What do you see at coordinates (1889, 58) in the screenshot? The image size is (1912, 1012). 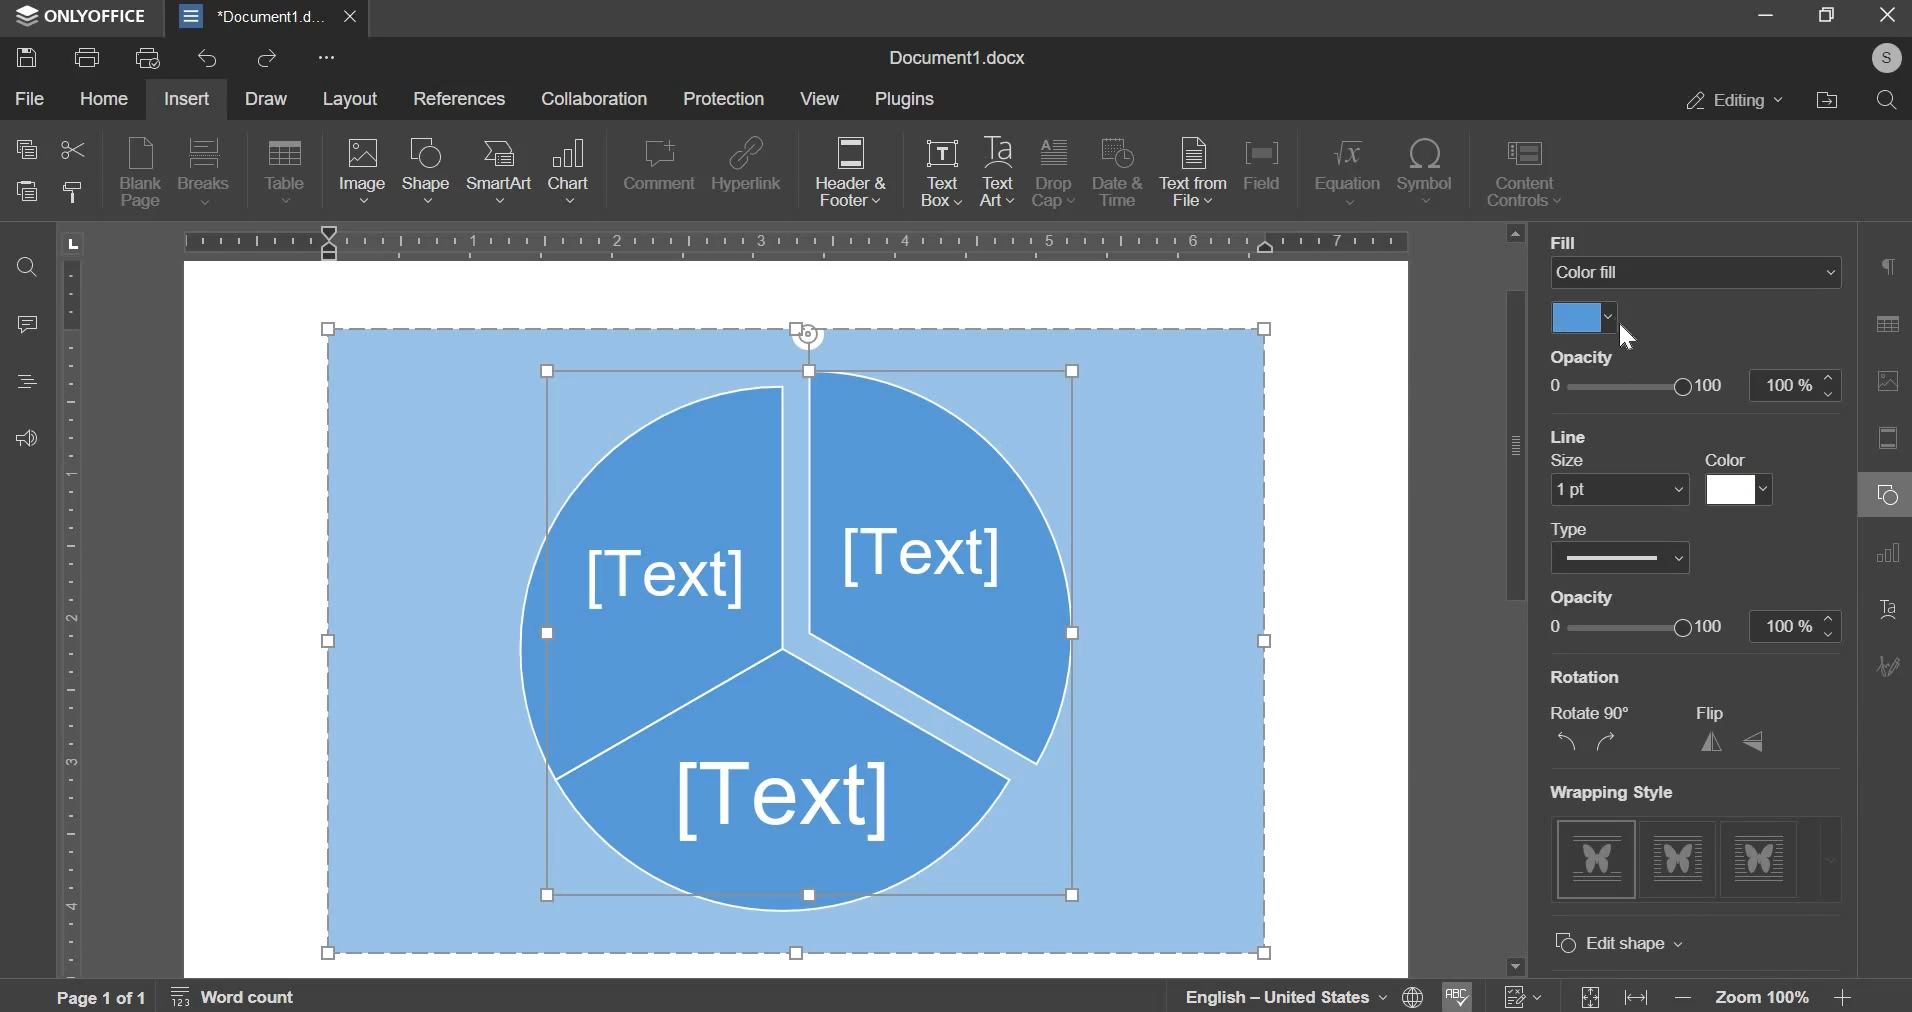 I see `` at bounding box center [1889, 58].